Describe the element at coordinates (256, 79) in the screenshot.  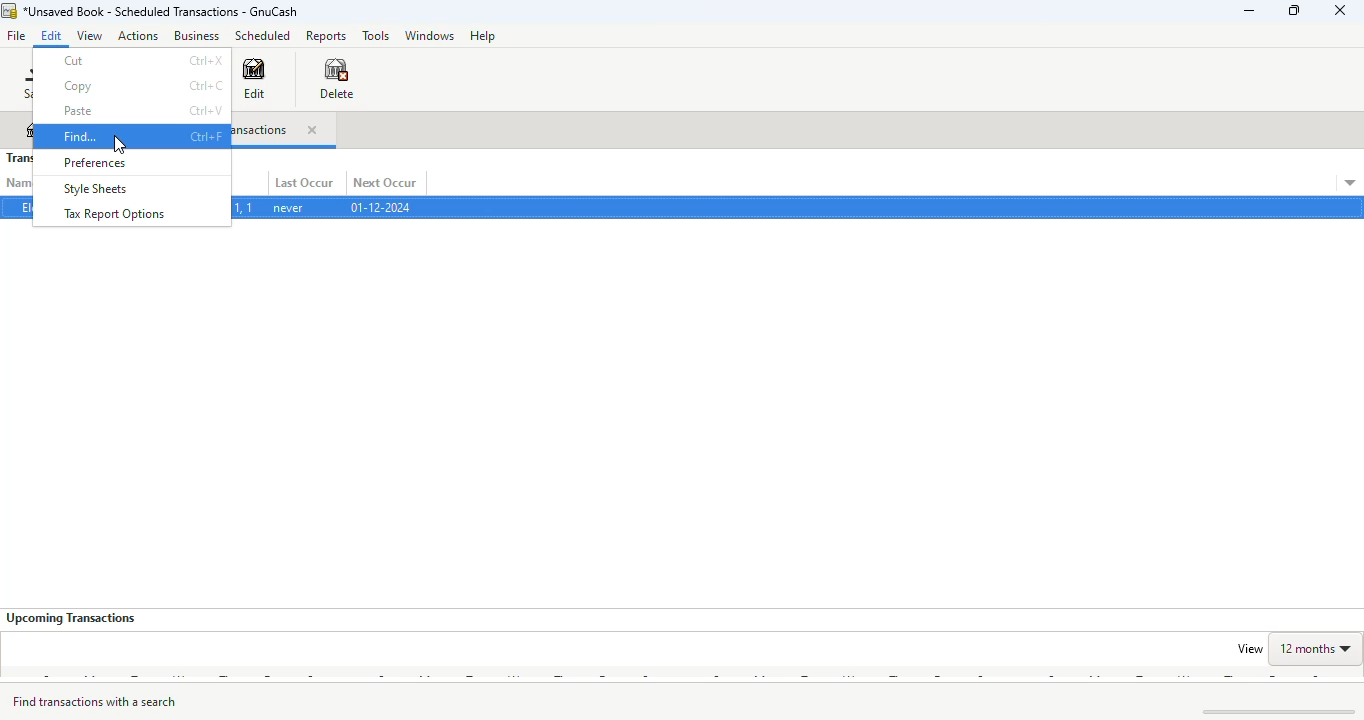
I see `edit` at that location.